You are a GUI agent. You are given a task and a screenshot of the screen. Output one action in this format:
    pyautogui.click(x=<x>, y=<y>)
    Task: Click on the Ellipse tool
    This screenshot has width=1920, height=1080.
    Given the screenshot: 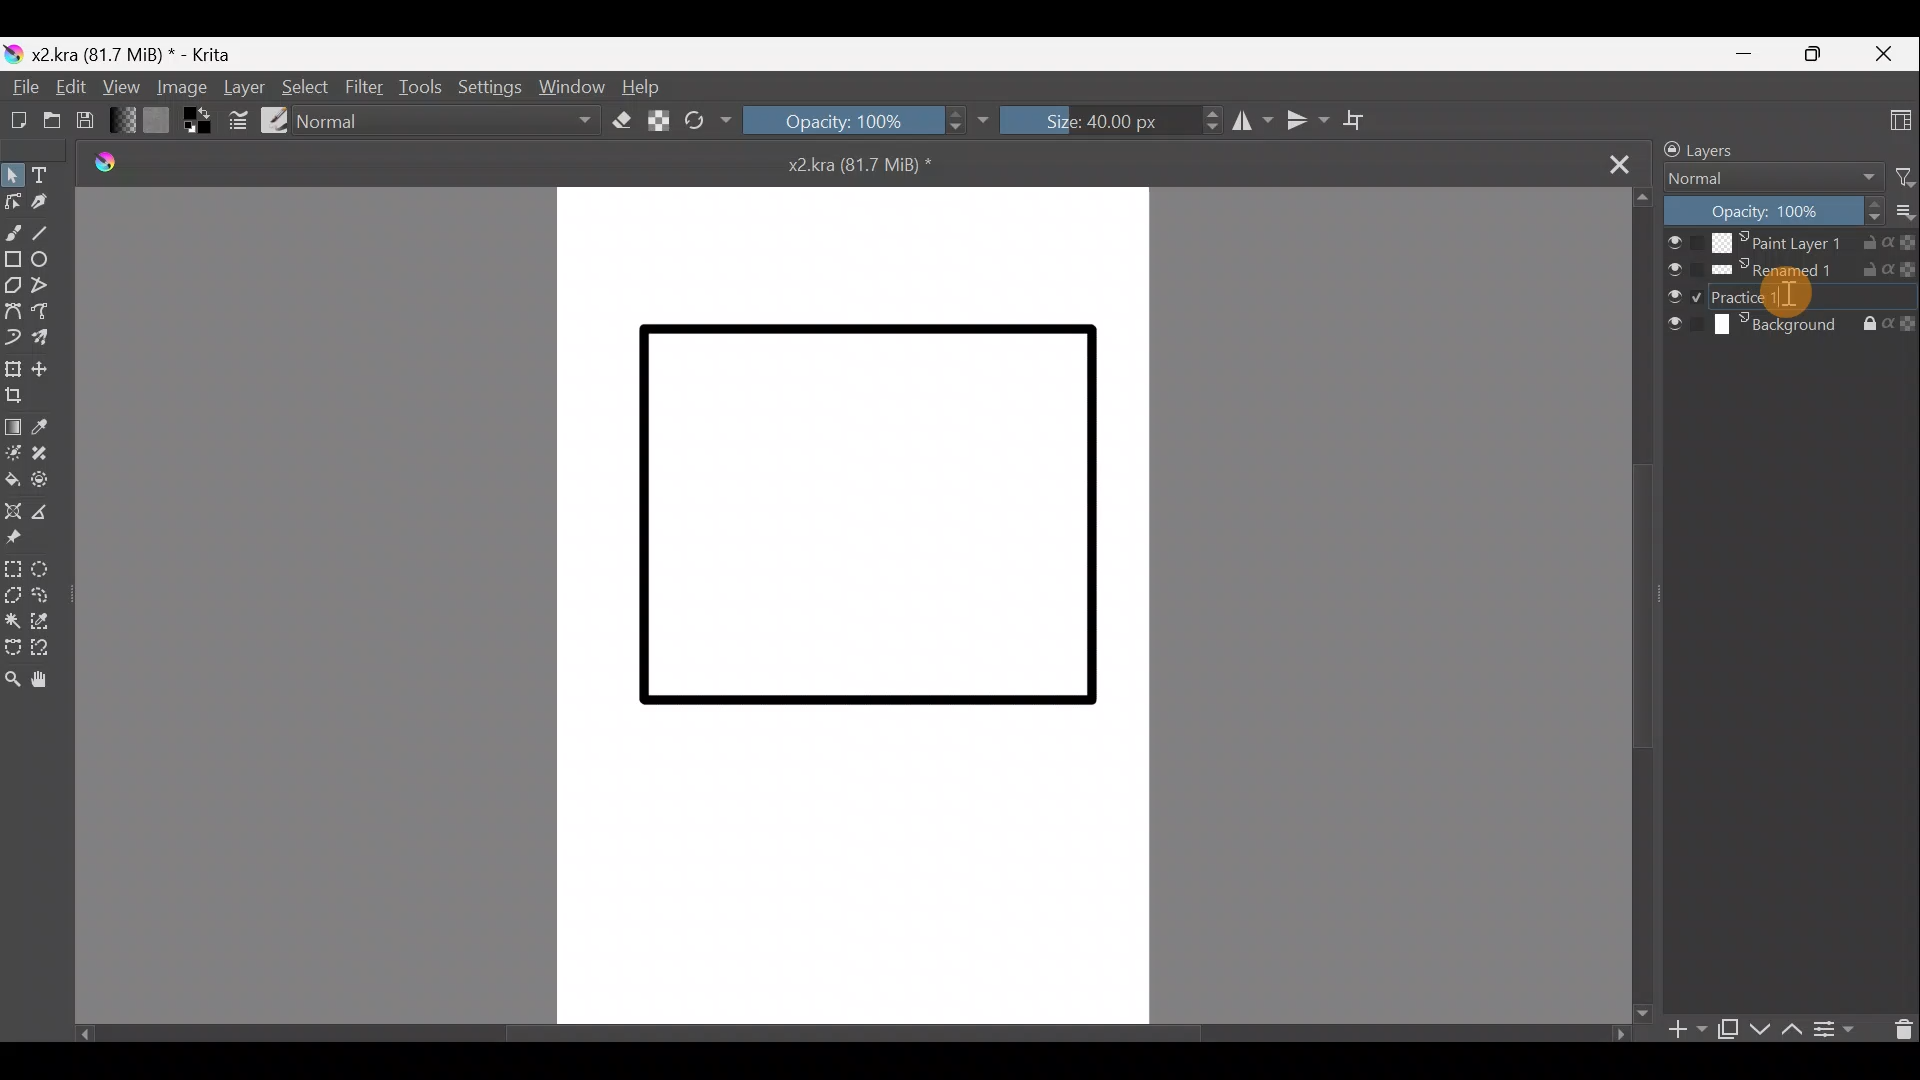 What is the action you would take?
    pyautogui.click(x=49, y=256)
    